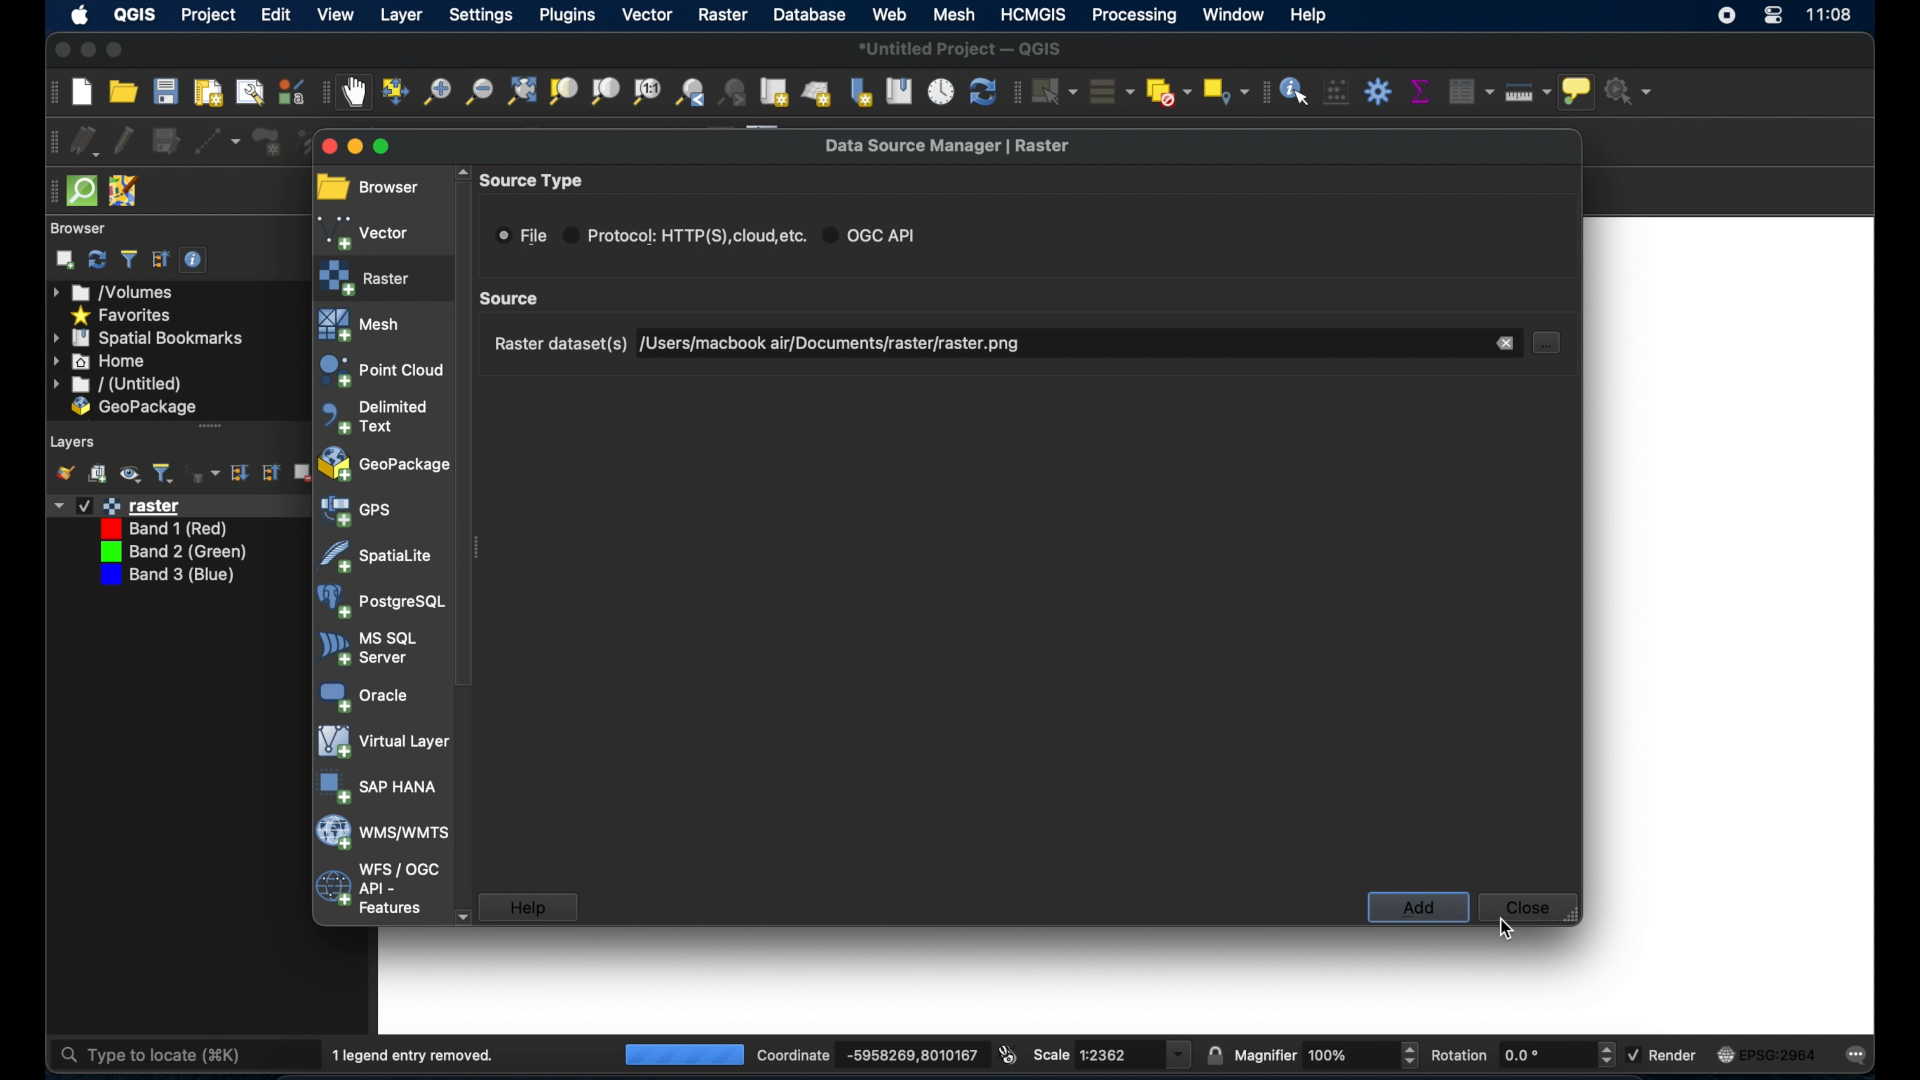 The height and width of the screenshot is (1080, 1920). I want to click on new print layout, so click(209, 92).